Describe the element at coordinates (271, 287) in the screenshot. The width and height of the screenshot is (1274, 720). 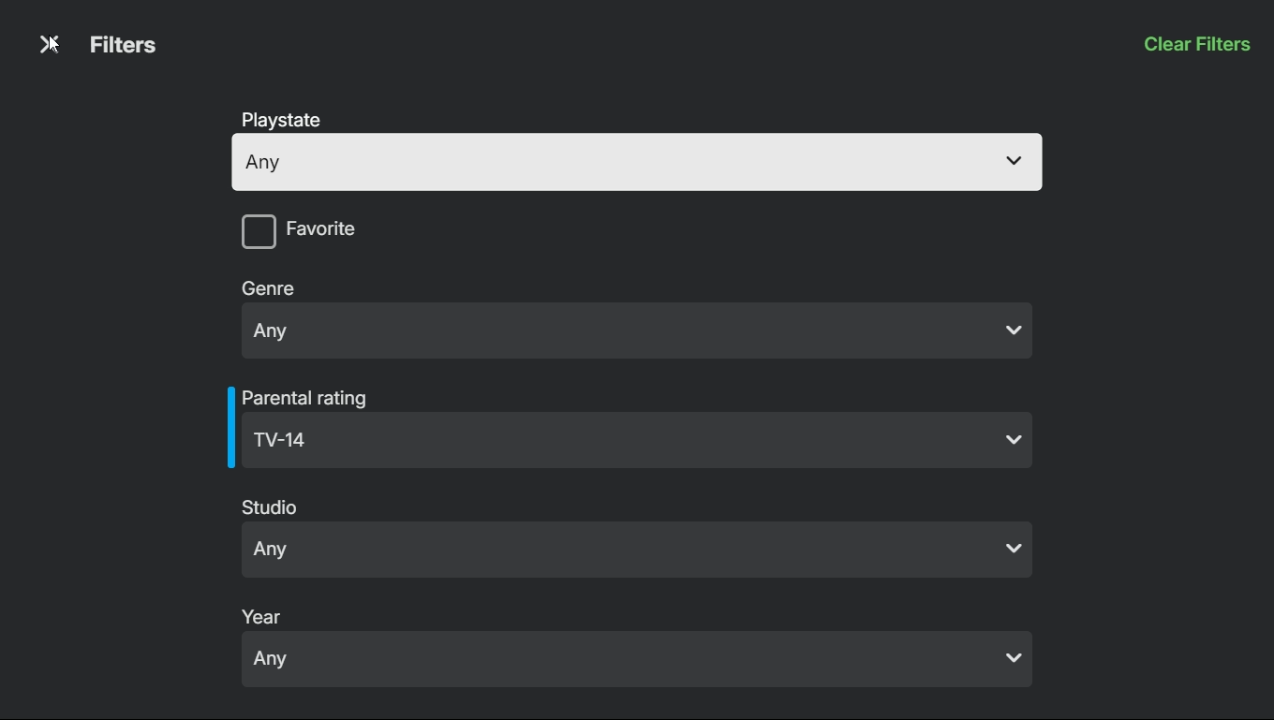
I see `genre` at that location.